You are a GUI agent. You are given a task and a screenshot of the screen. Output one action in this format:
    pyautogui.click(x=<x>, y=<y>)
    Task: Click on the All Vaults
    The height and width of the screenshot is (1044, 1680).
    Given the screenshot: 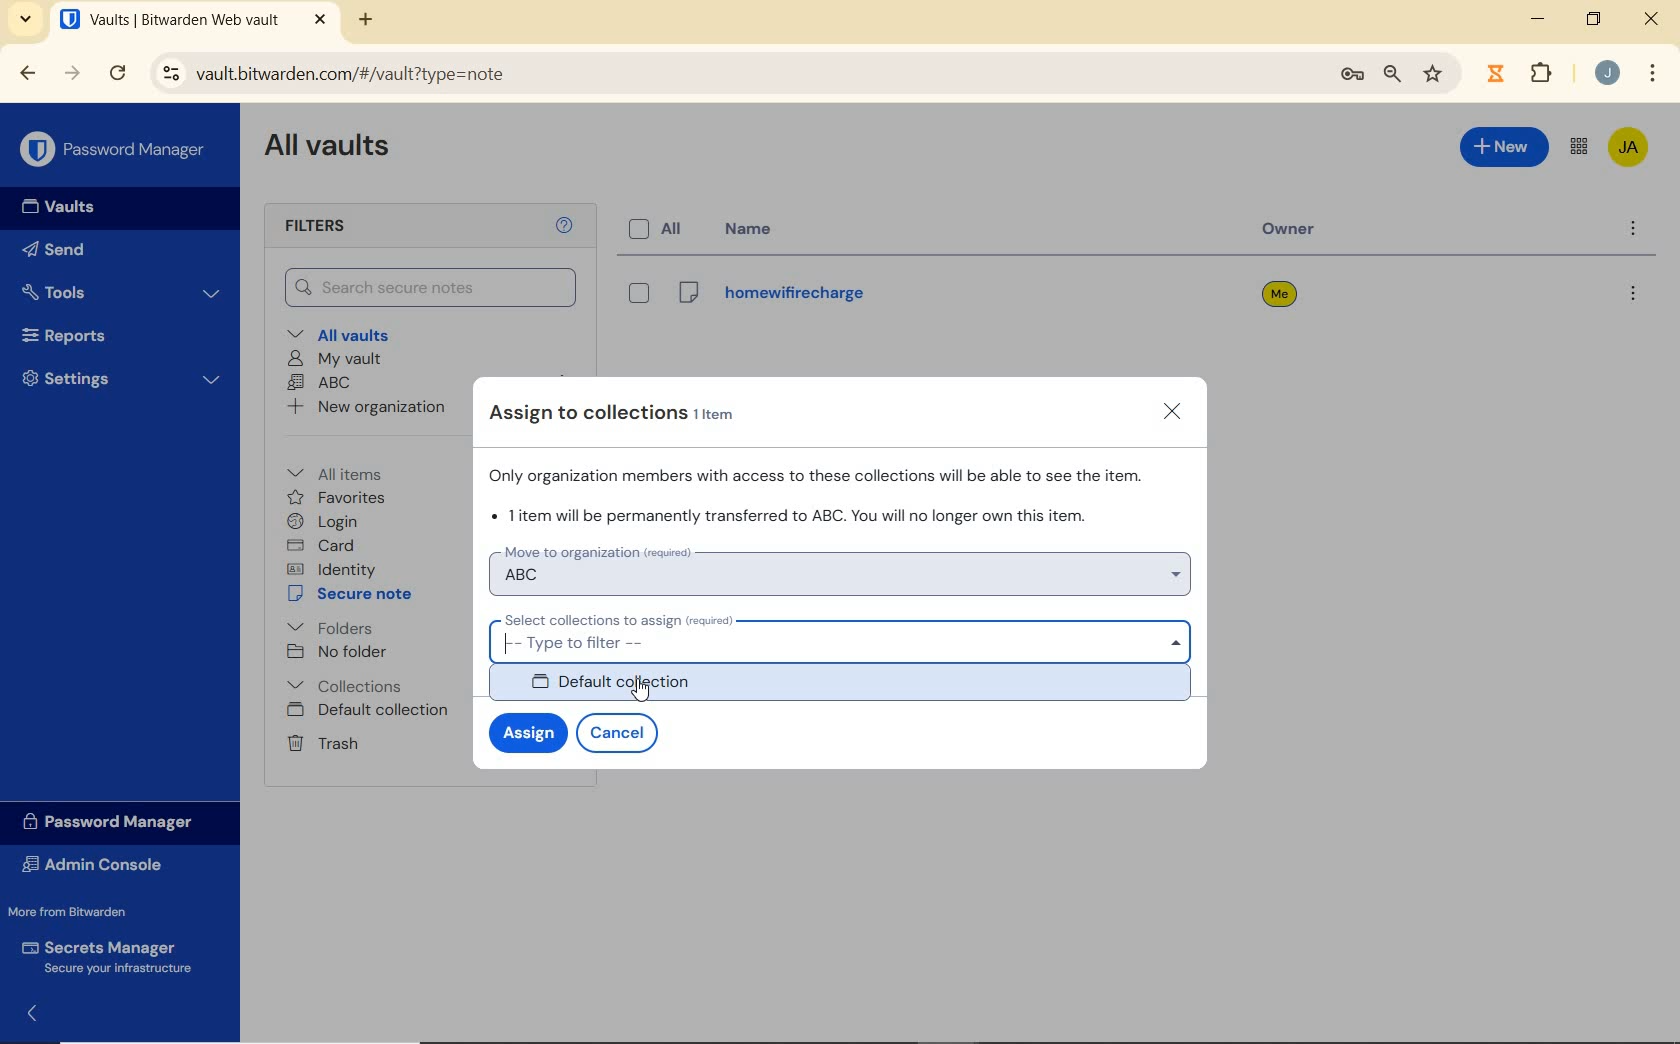 What is the action you would take?
    pyautogui.click(x=328, y=149)
    